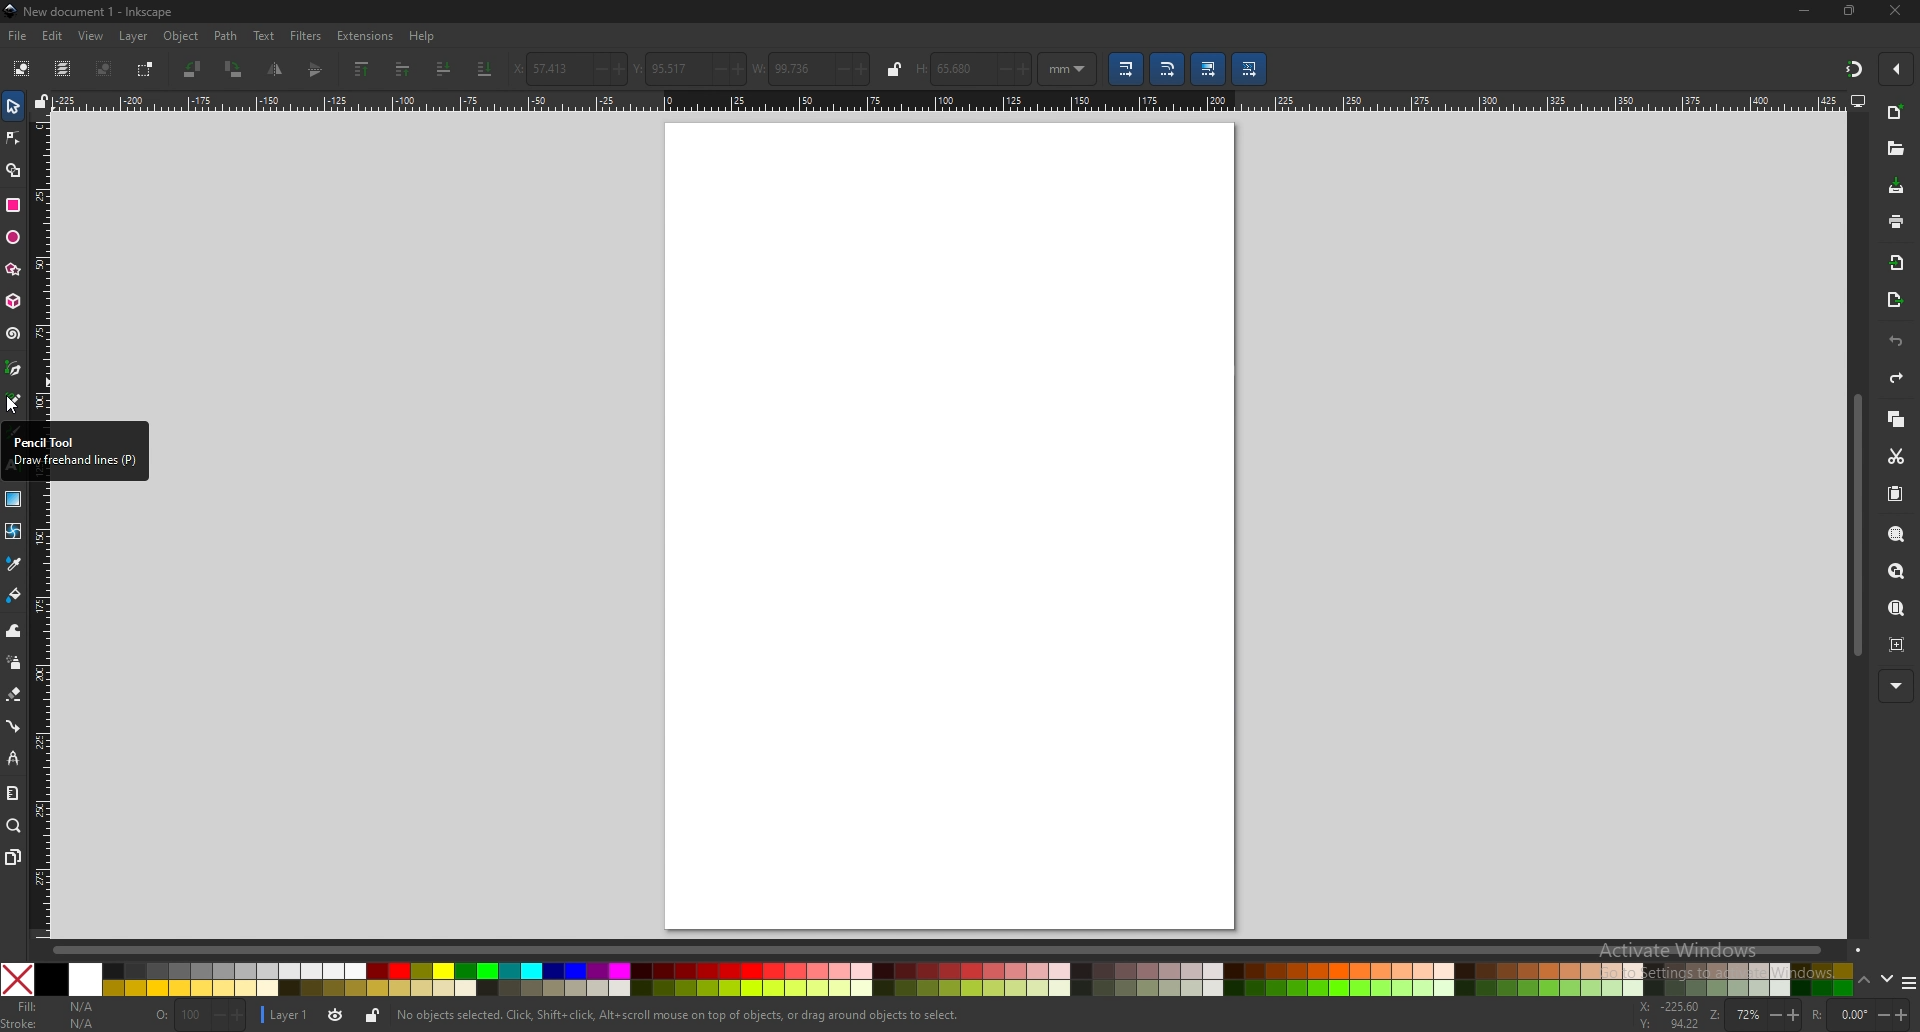  I want to click on rectangle, so click(13, 205).